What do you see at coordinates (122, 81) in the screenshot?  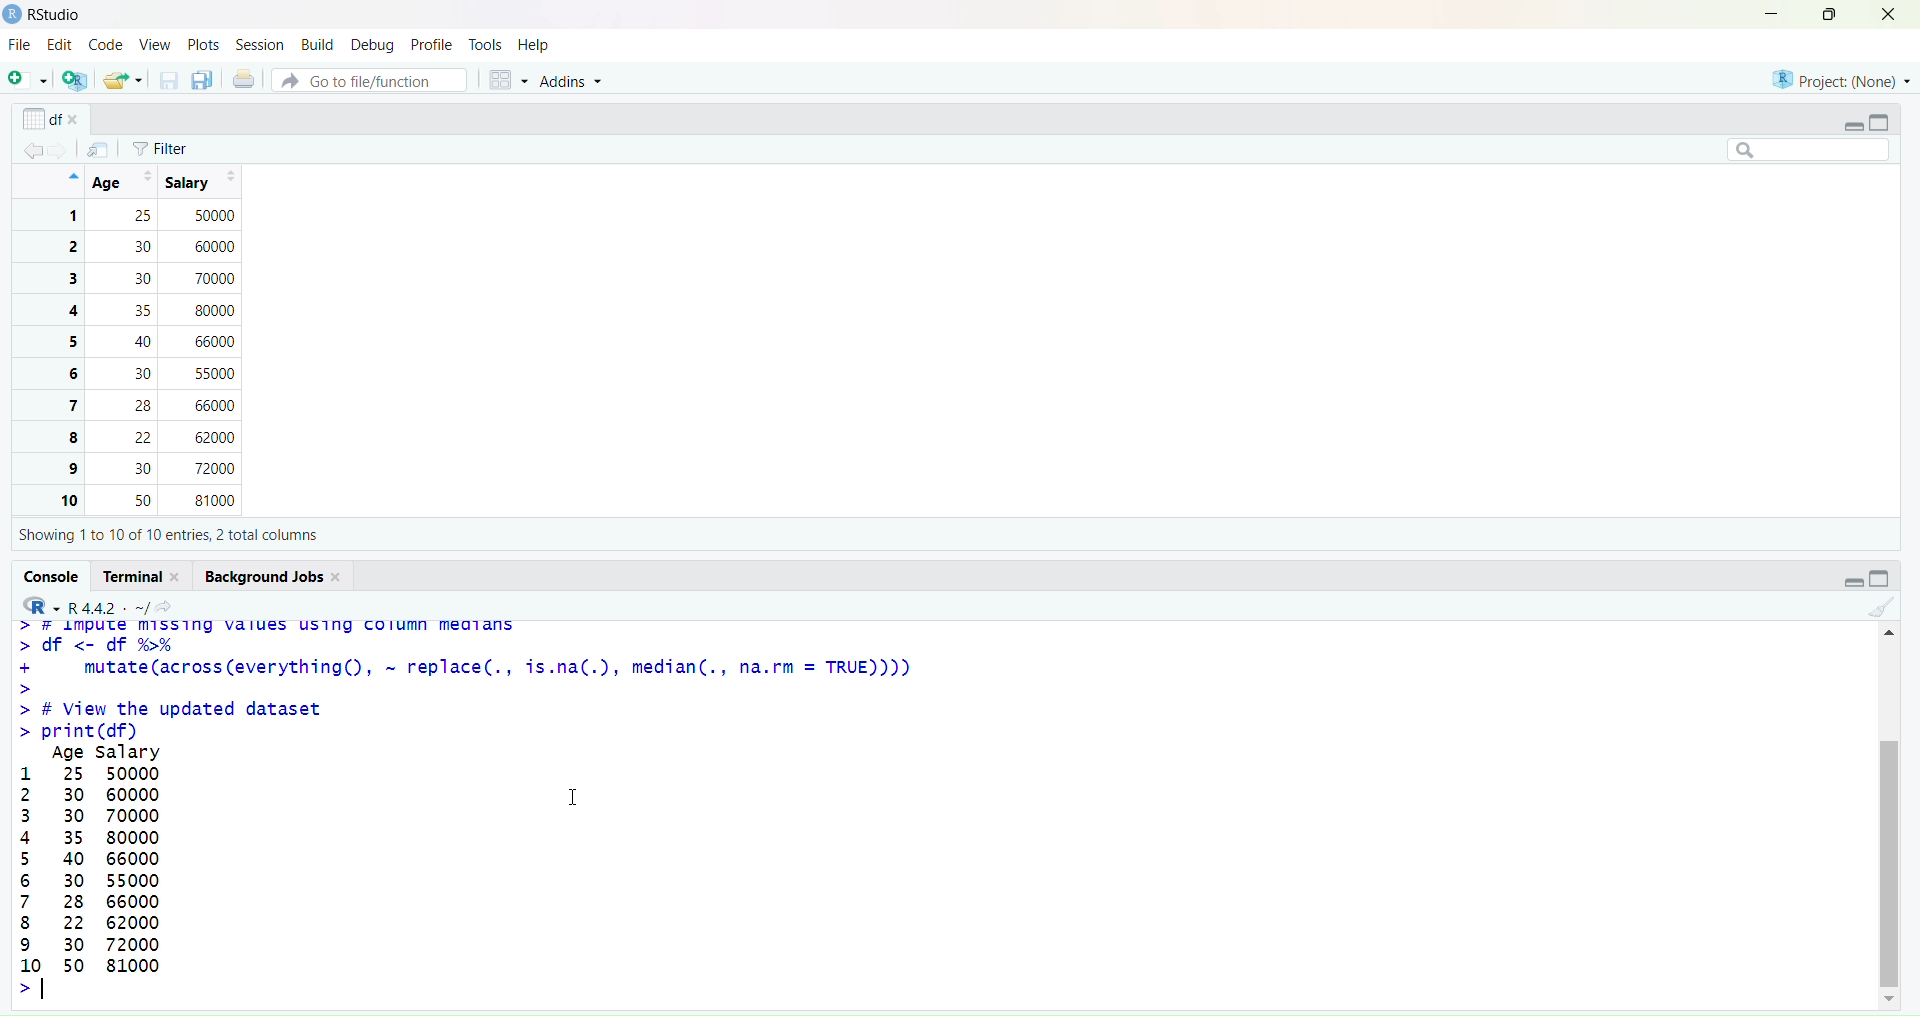 I see `open an existing file` at bounding box center [122, 81].